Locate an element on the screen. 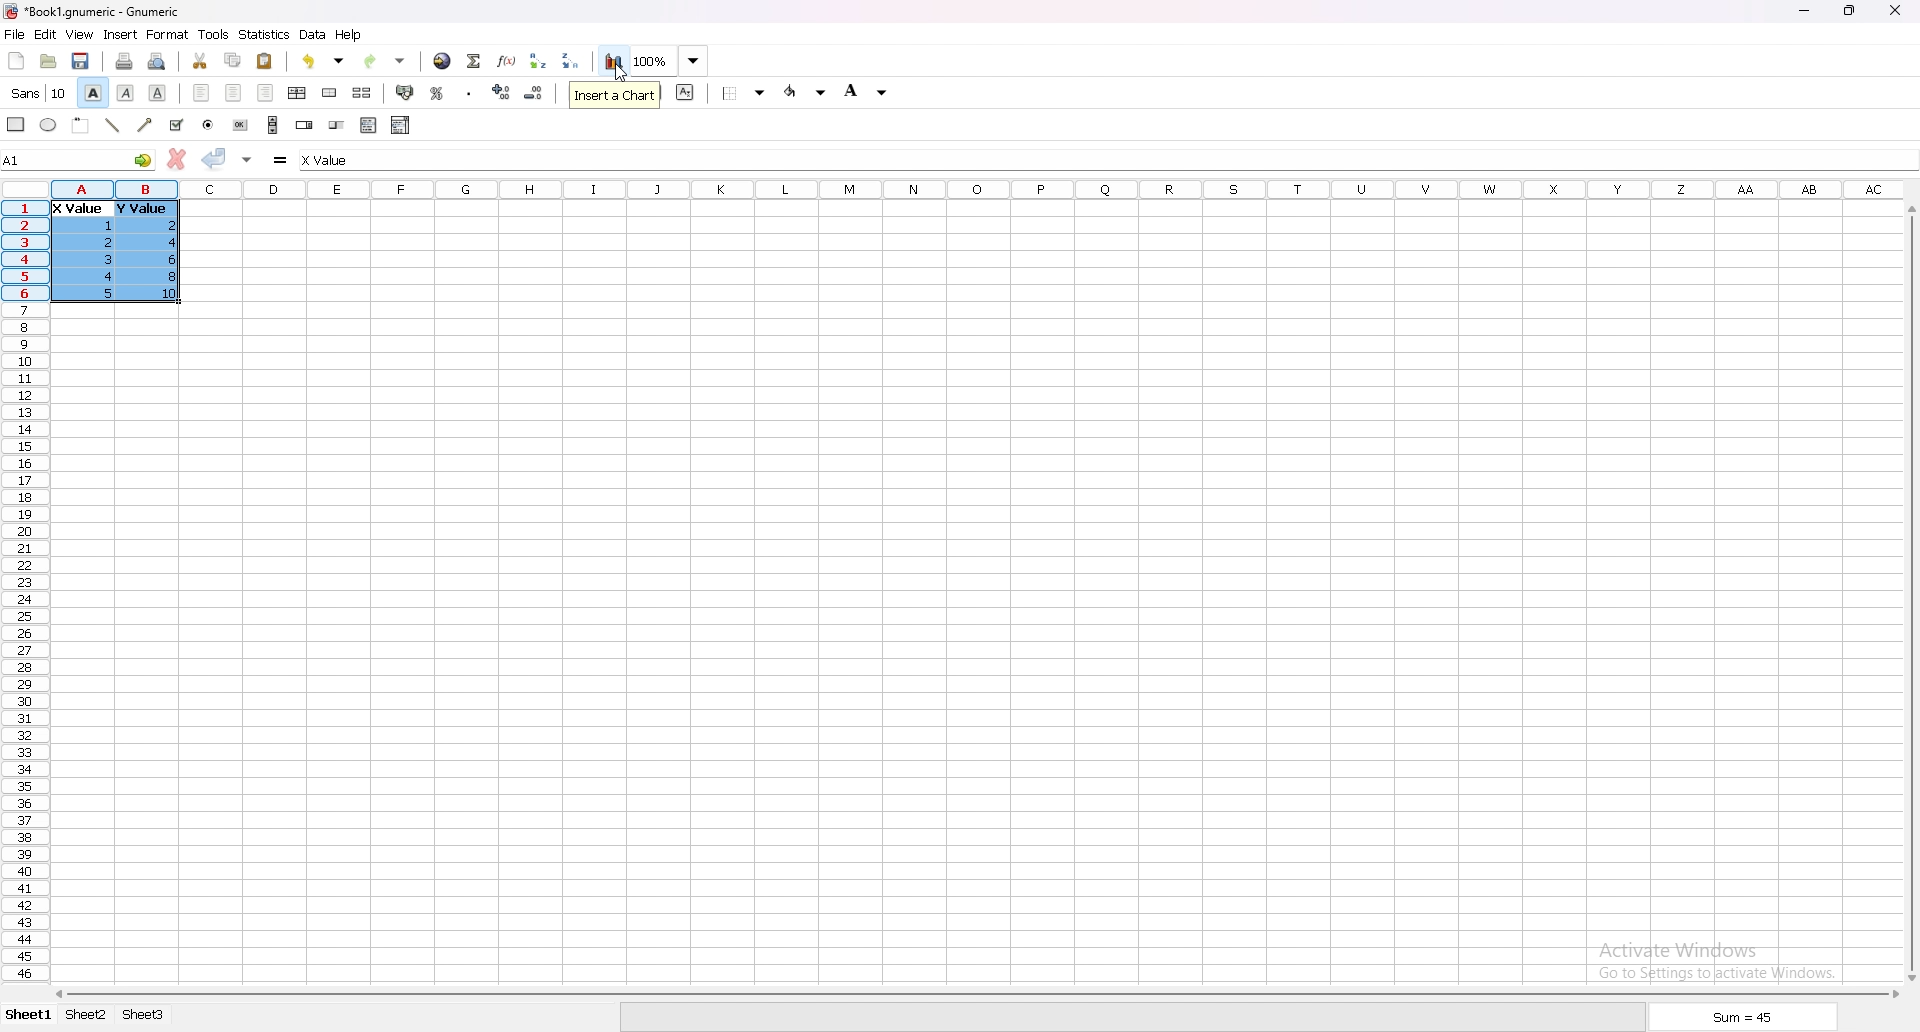 This screenshot has width=1920, height=1032. left align is located at coordinates (201, 91).